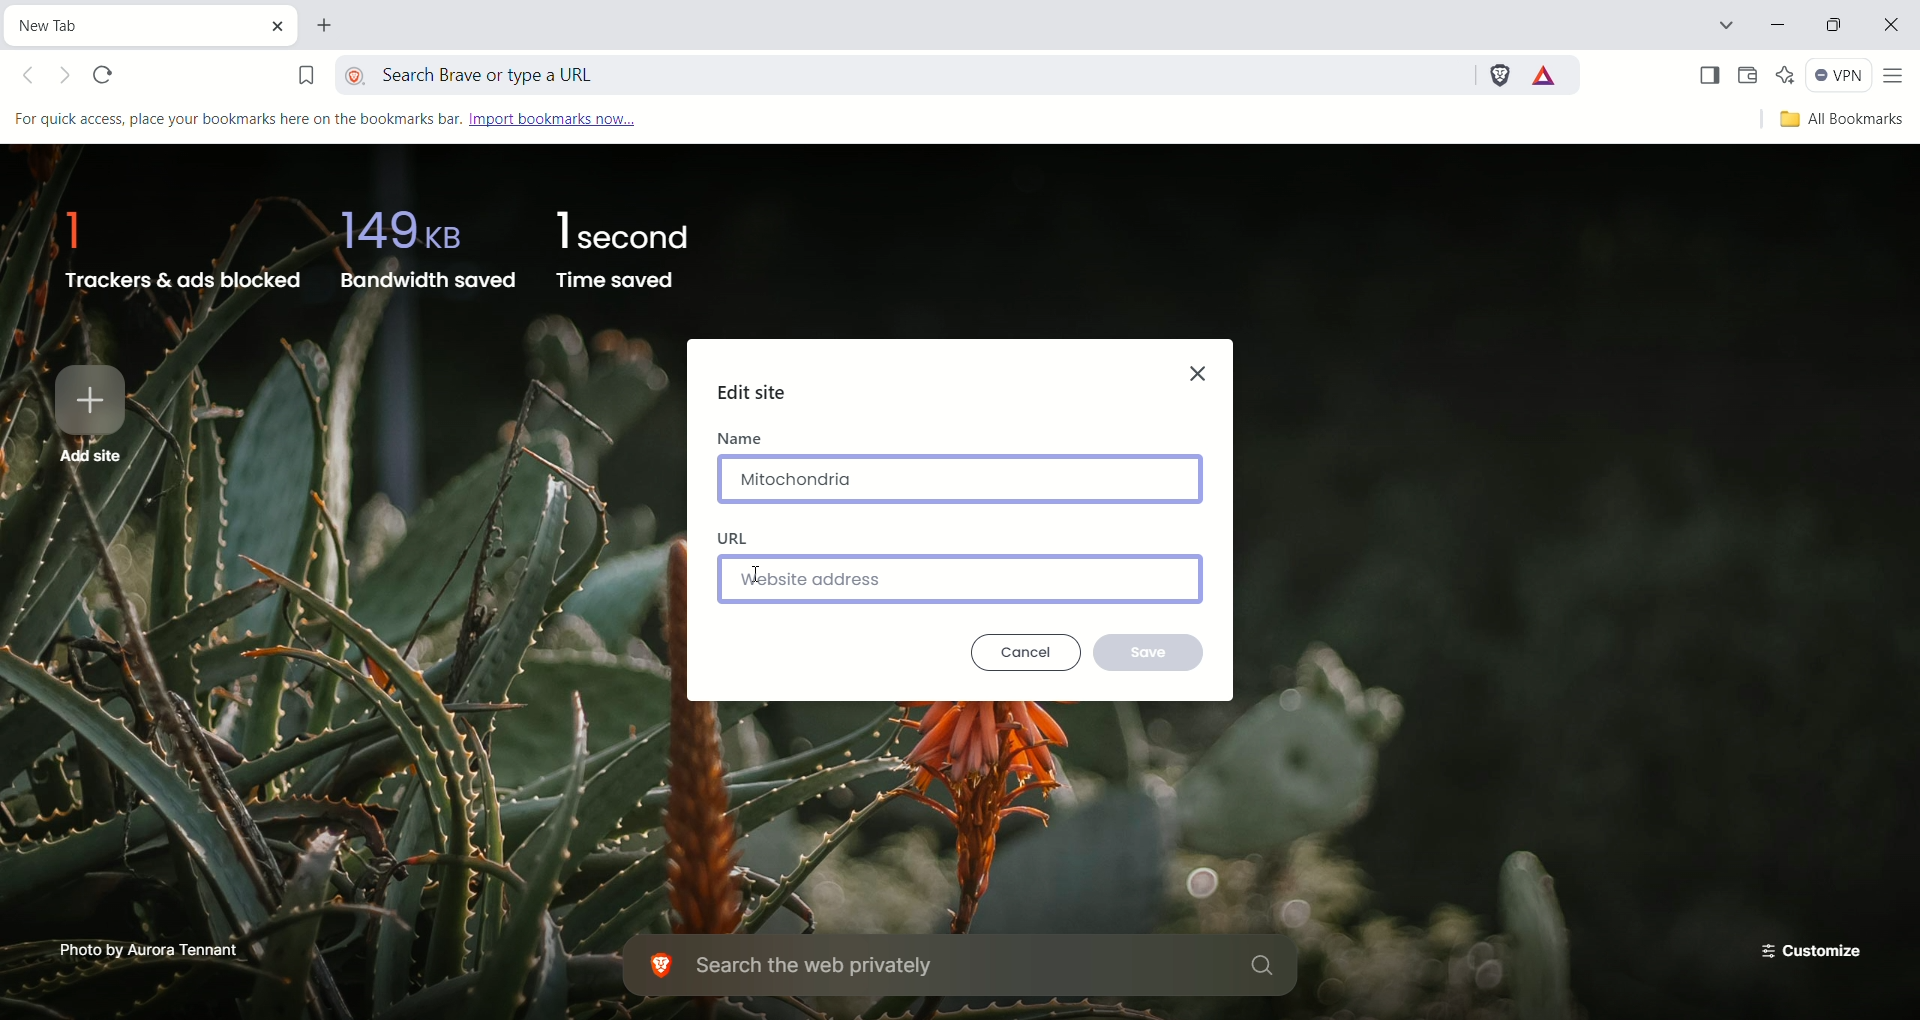  Describe the element at coordinates (107, 76) in the screenshot. I see `reload this page` at that location.